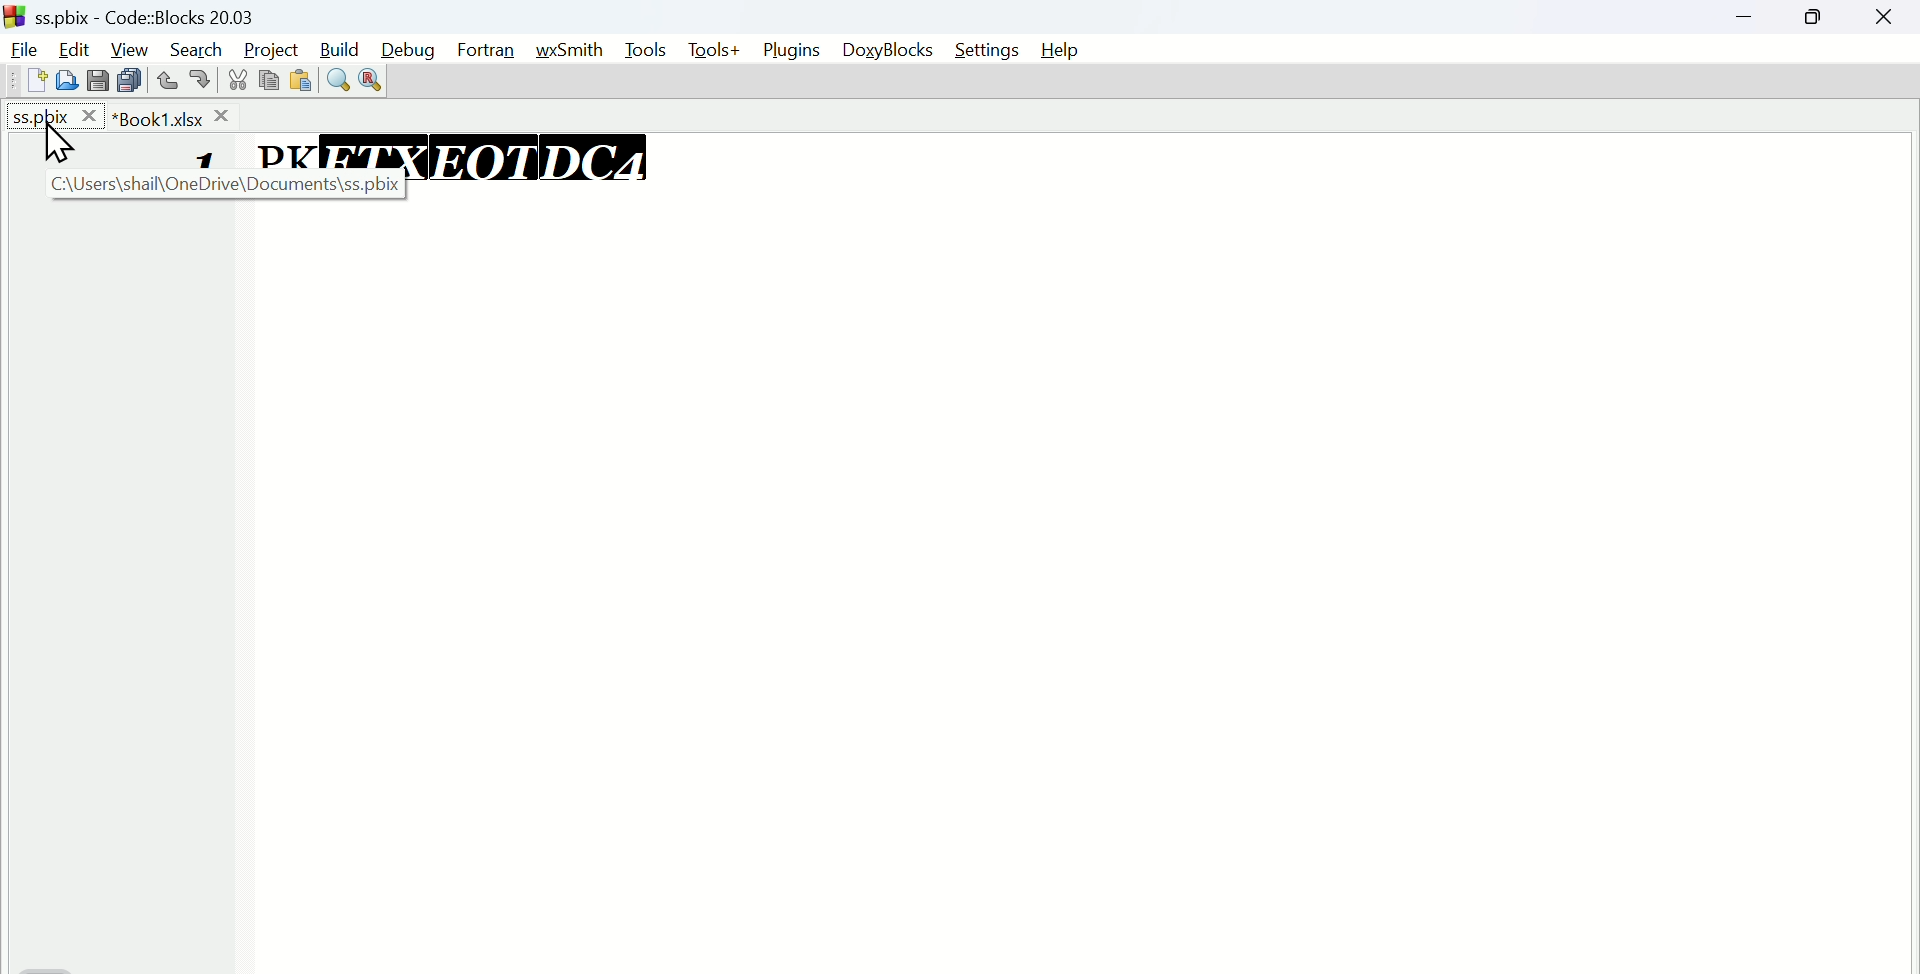  What do you see at coordinates (217, 184) in the screenshot?
I see `c:\users\shail\onedrive\documents\ss.pbix` at bounding box center [217, 184].